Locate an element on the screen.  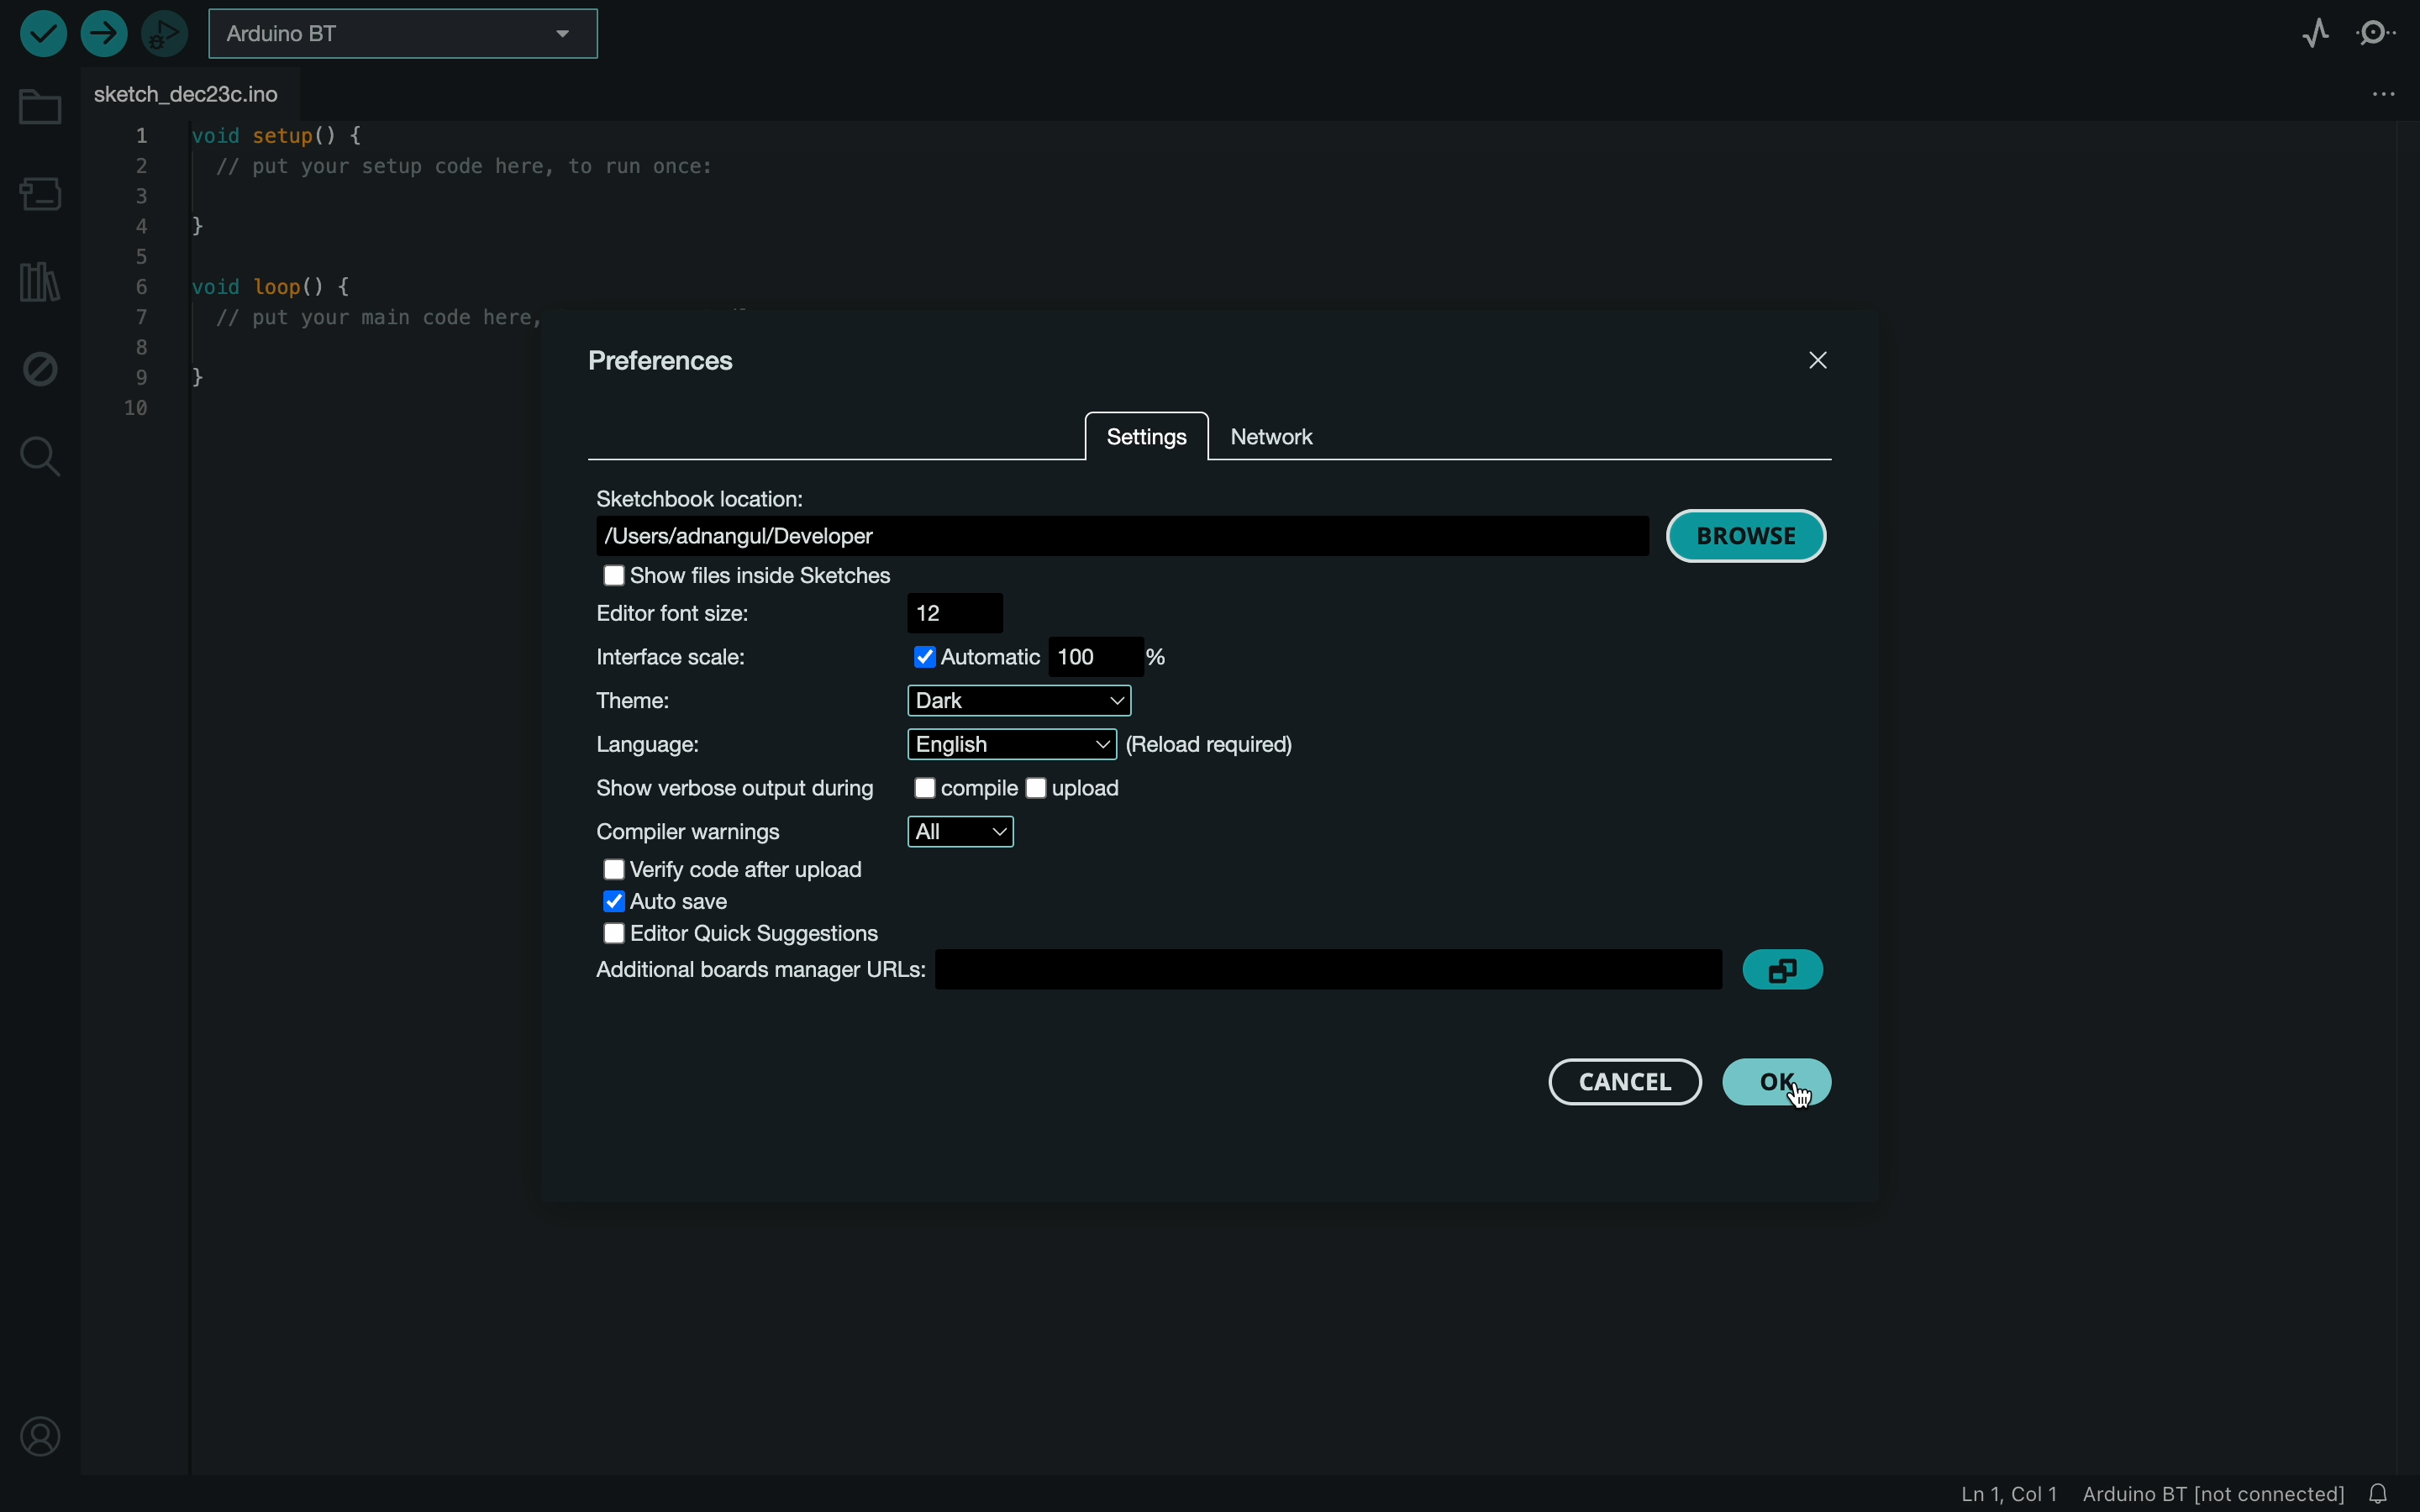
library is located at coordinates (38, 286).